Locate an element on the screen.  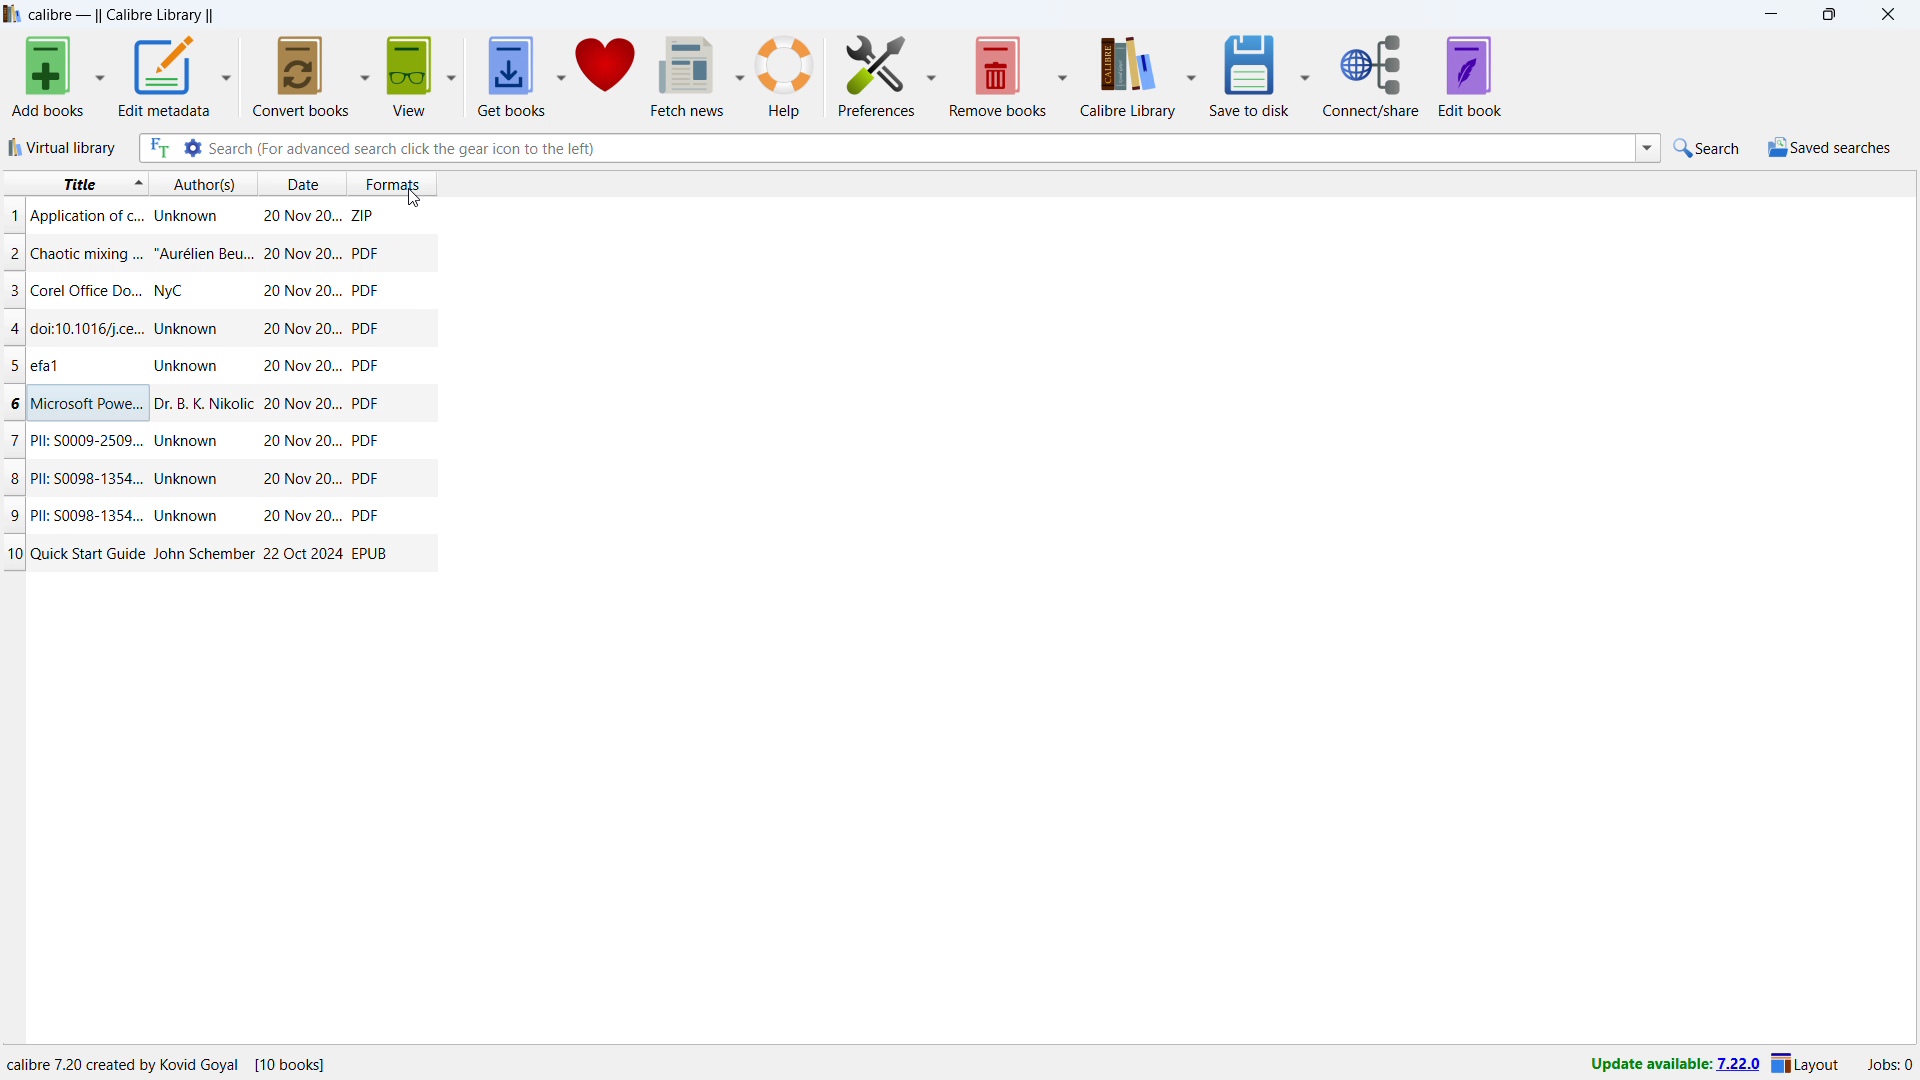
author is located at coordinates (191, 327).